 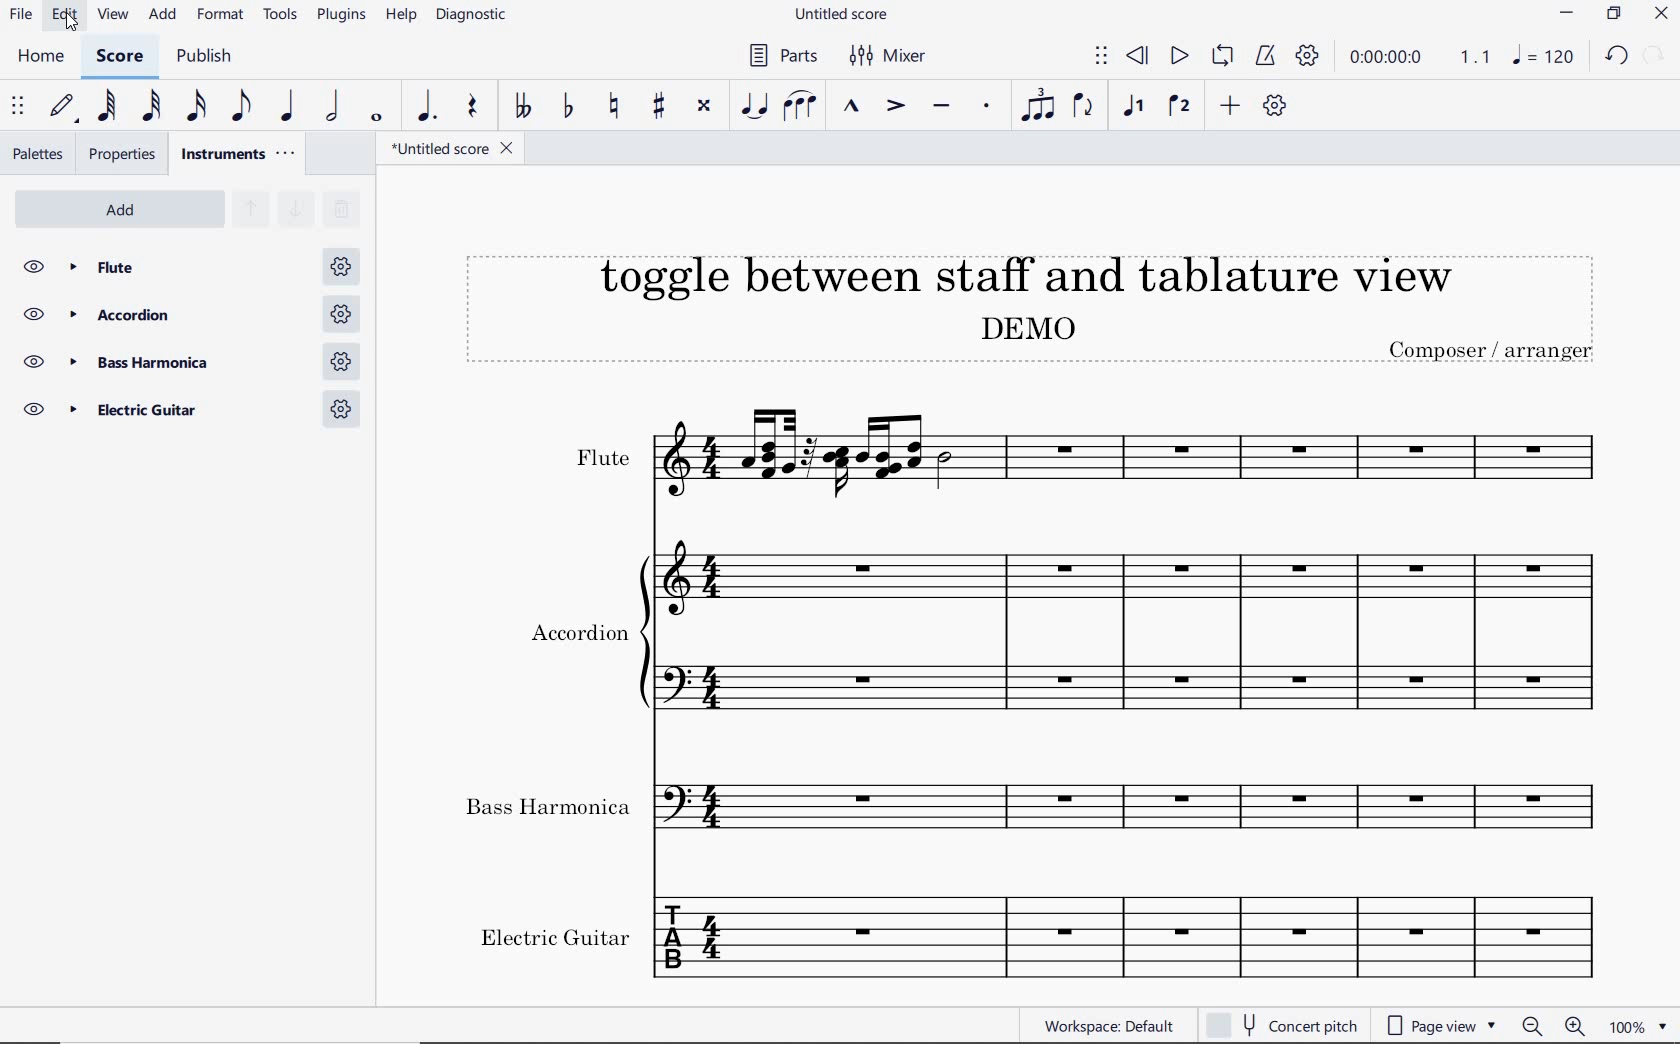 What do you see at coordinates (240, 154) in the screenshot?
I see `instruments` at bounding box center [240, 154].